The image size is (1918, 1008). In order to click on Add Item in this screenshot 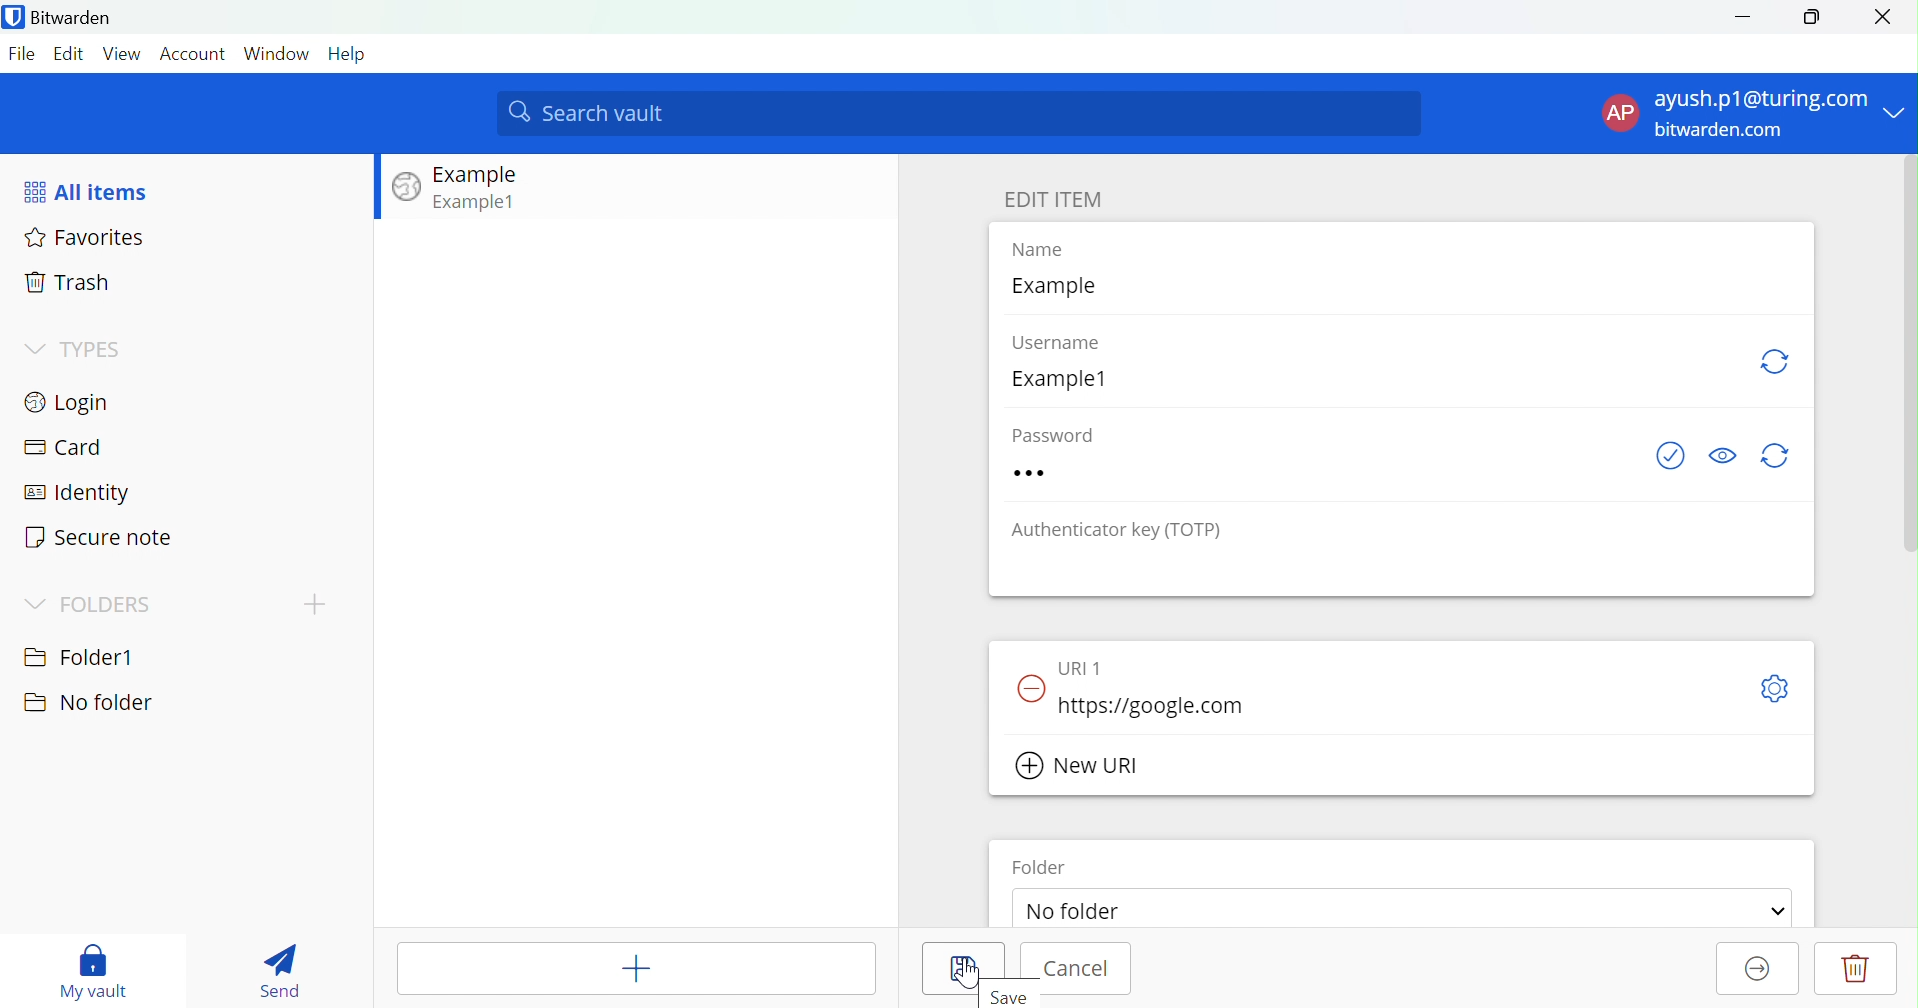, I will do `click(638, 968)`.